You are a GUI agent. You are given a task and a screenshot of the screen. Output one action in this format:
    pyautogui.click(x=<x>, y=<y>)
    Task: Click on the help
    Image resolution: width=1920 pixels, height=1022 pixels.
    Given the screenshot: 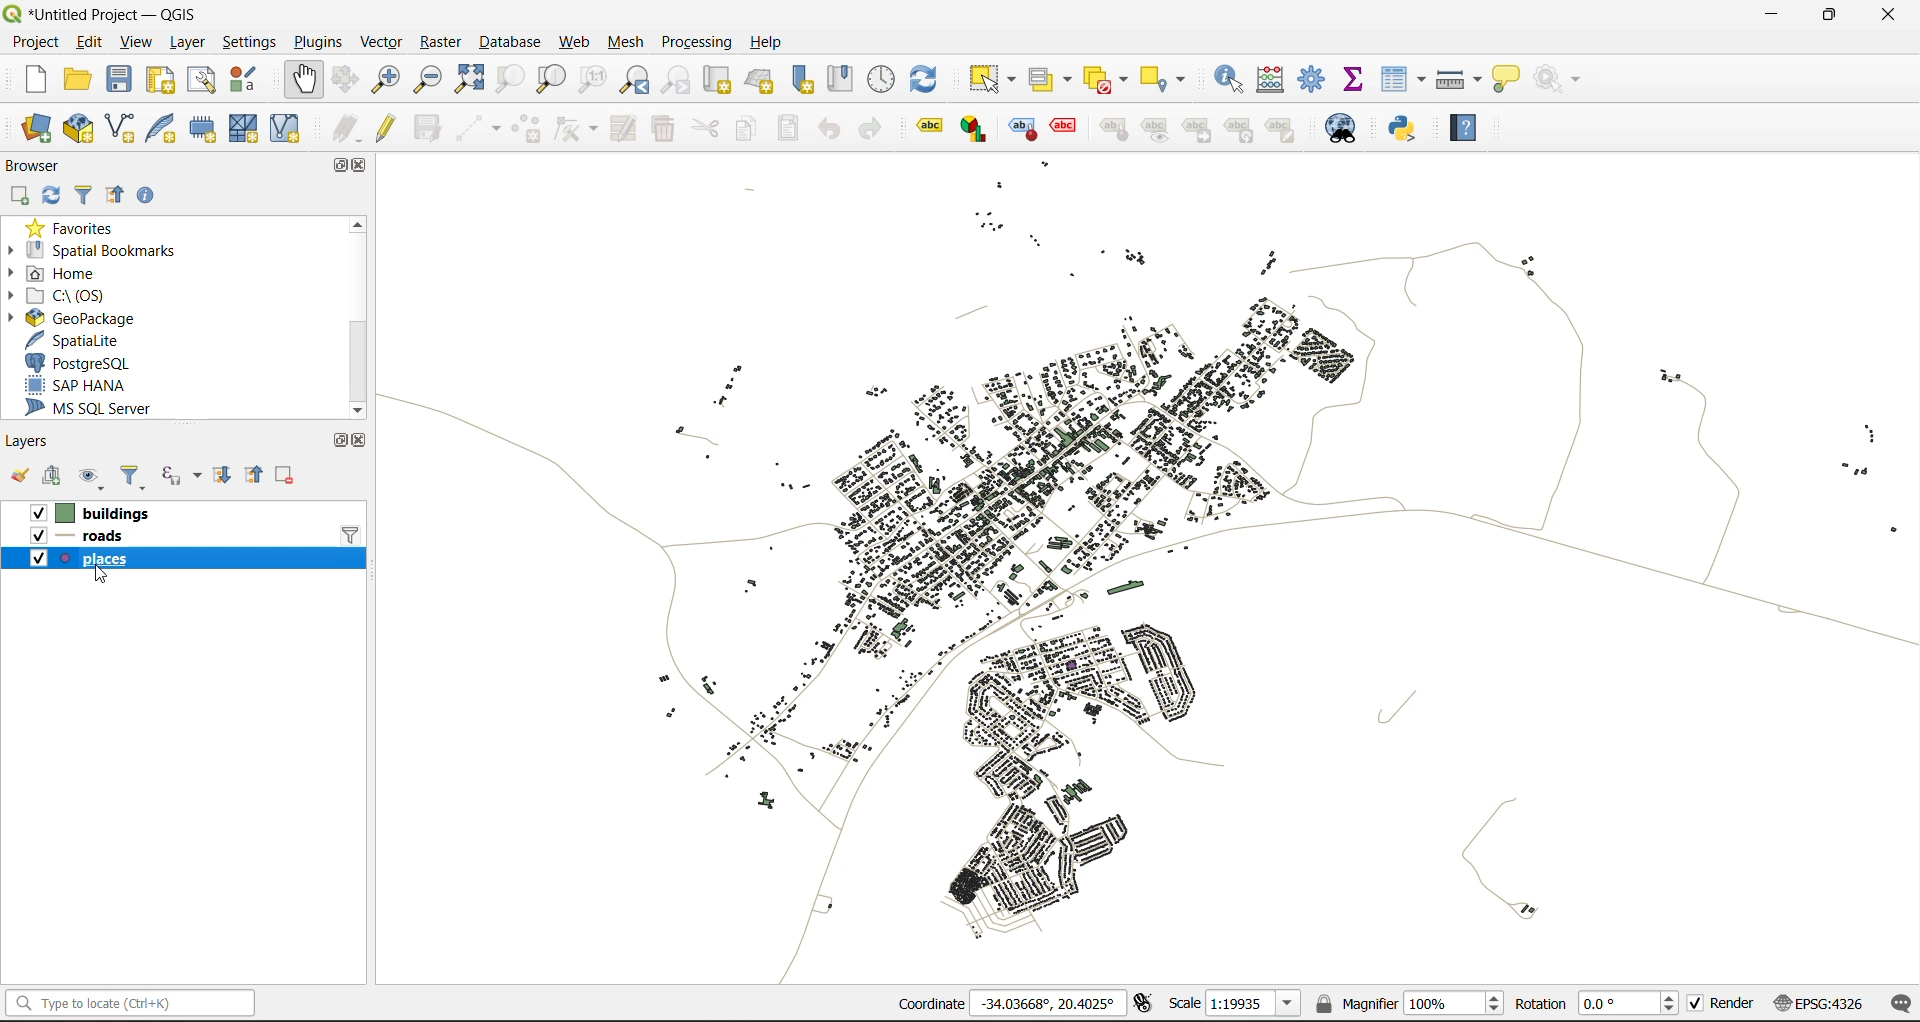 What is the action you would take?
    pyautogui.click(x=772, y=42)
    